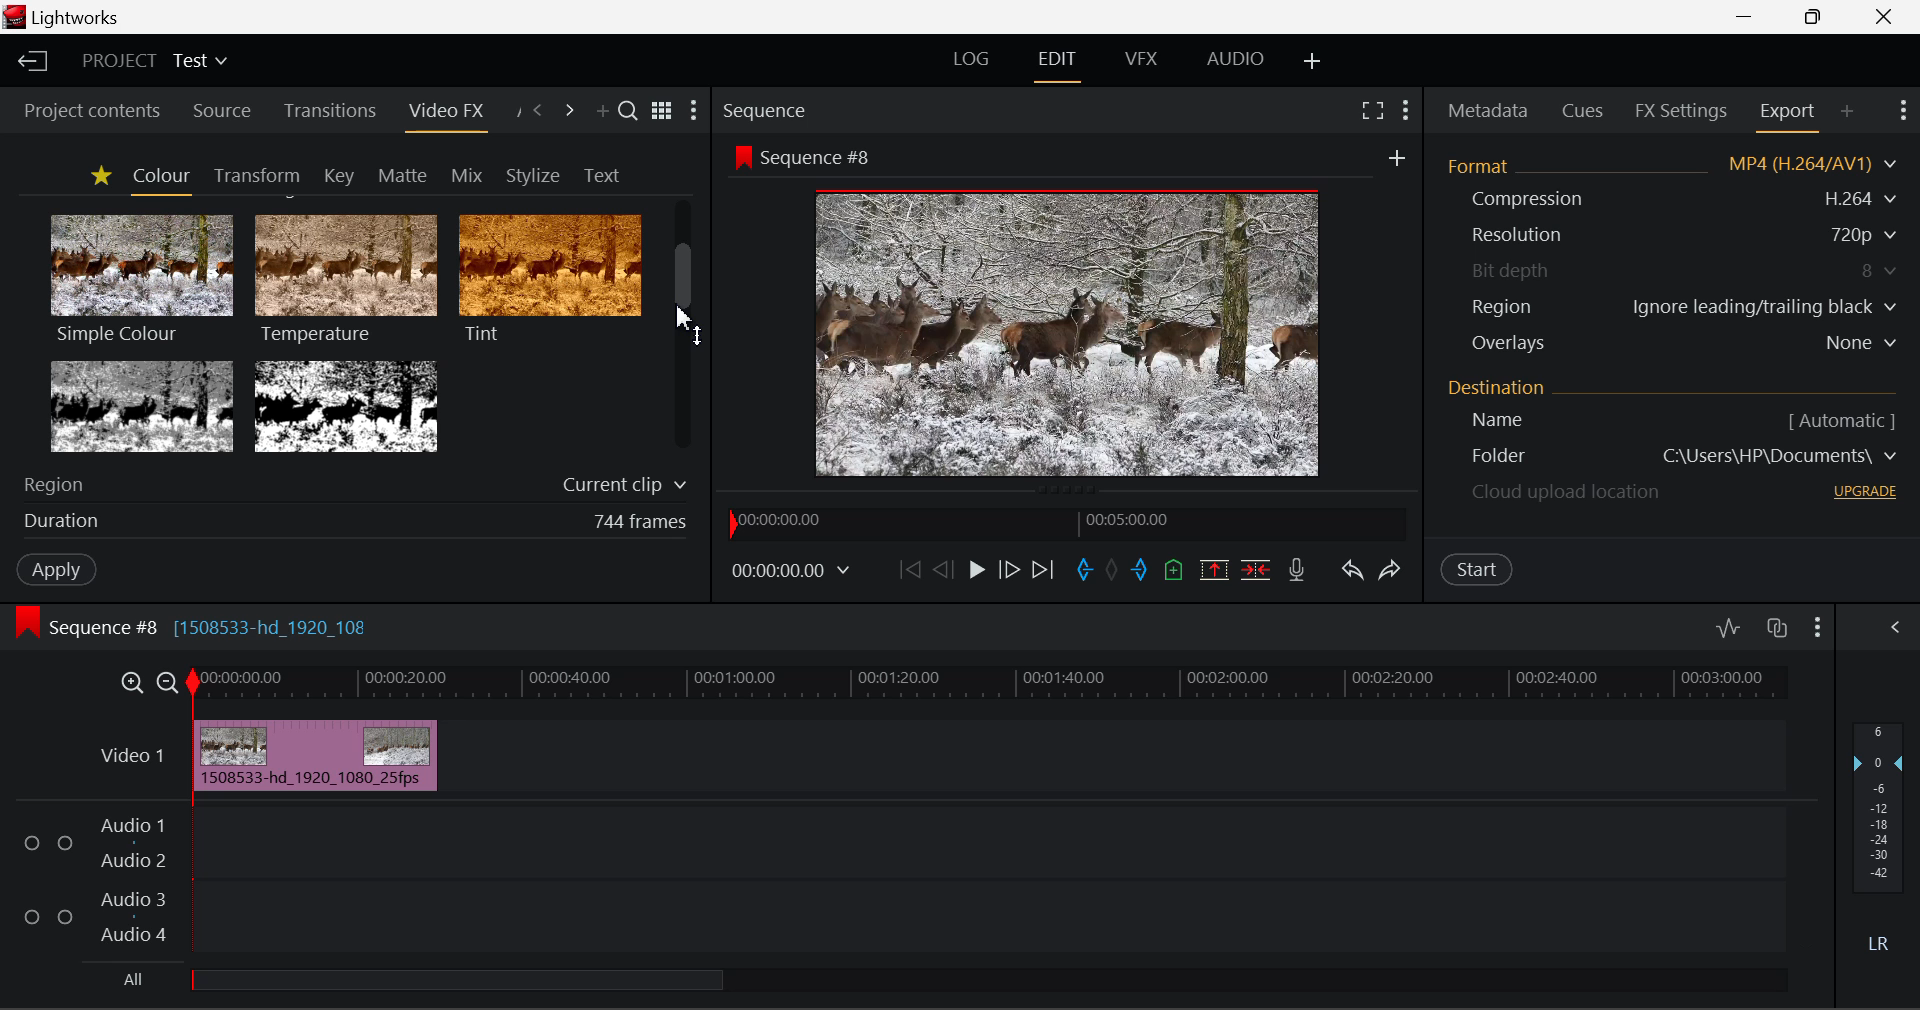  What do you see at coordinates (684, 329) in the screenshot?
I see `Scroll Bar` at bounding box center [684, 329].